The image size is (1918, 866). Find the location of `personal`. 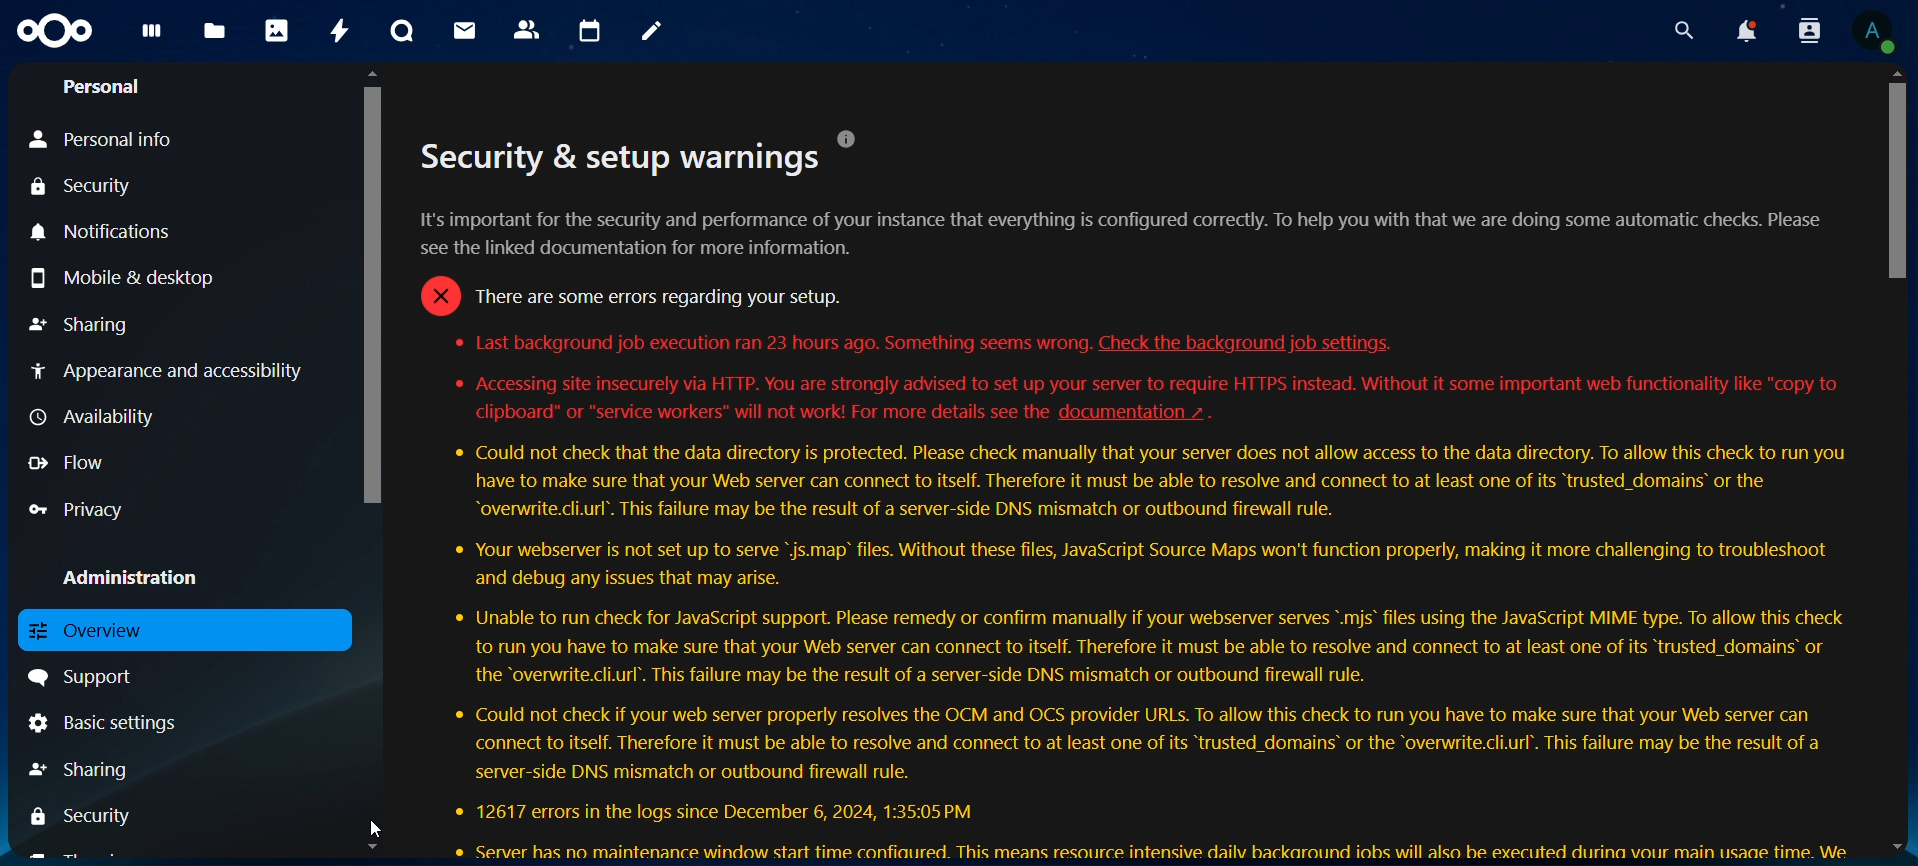

personal is located at coordinates (108, 89).